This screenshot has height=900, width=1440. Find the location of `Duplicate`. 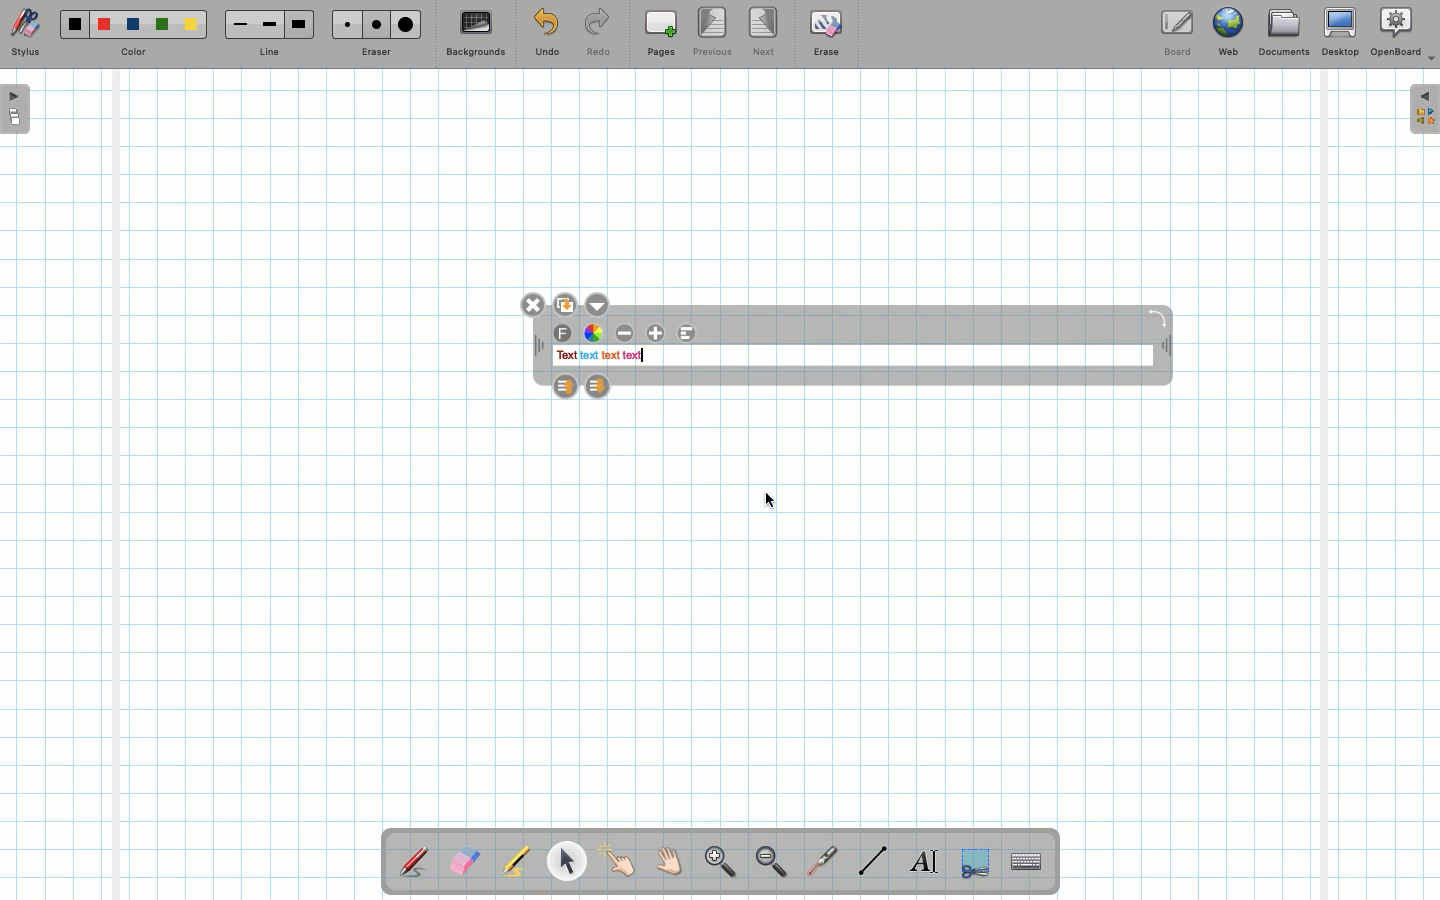

Duplicate is located at coordinates (564, 302).